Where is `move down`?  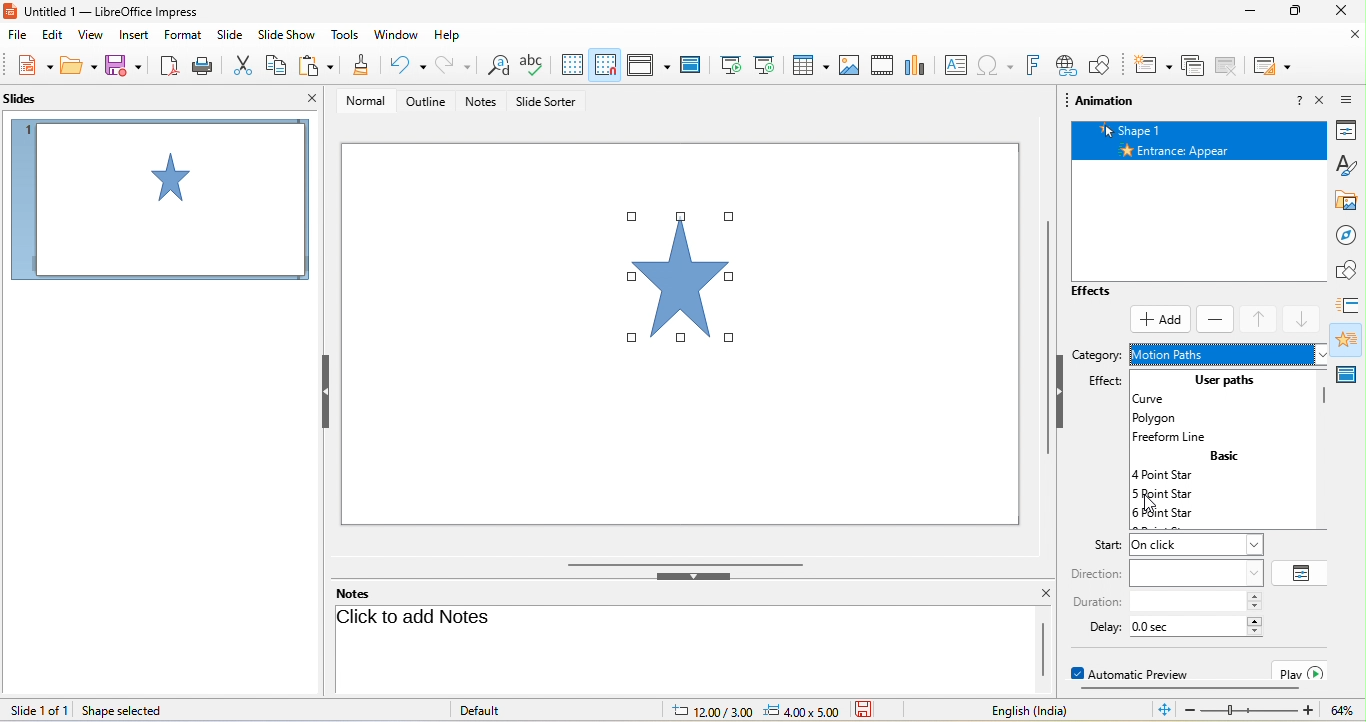
move down is located at coordinates (1305, 320).